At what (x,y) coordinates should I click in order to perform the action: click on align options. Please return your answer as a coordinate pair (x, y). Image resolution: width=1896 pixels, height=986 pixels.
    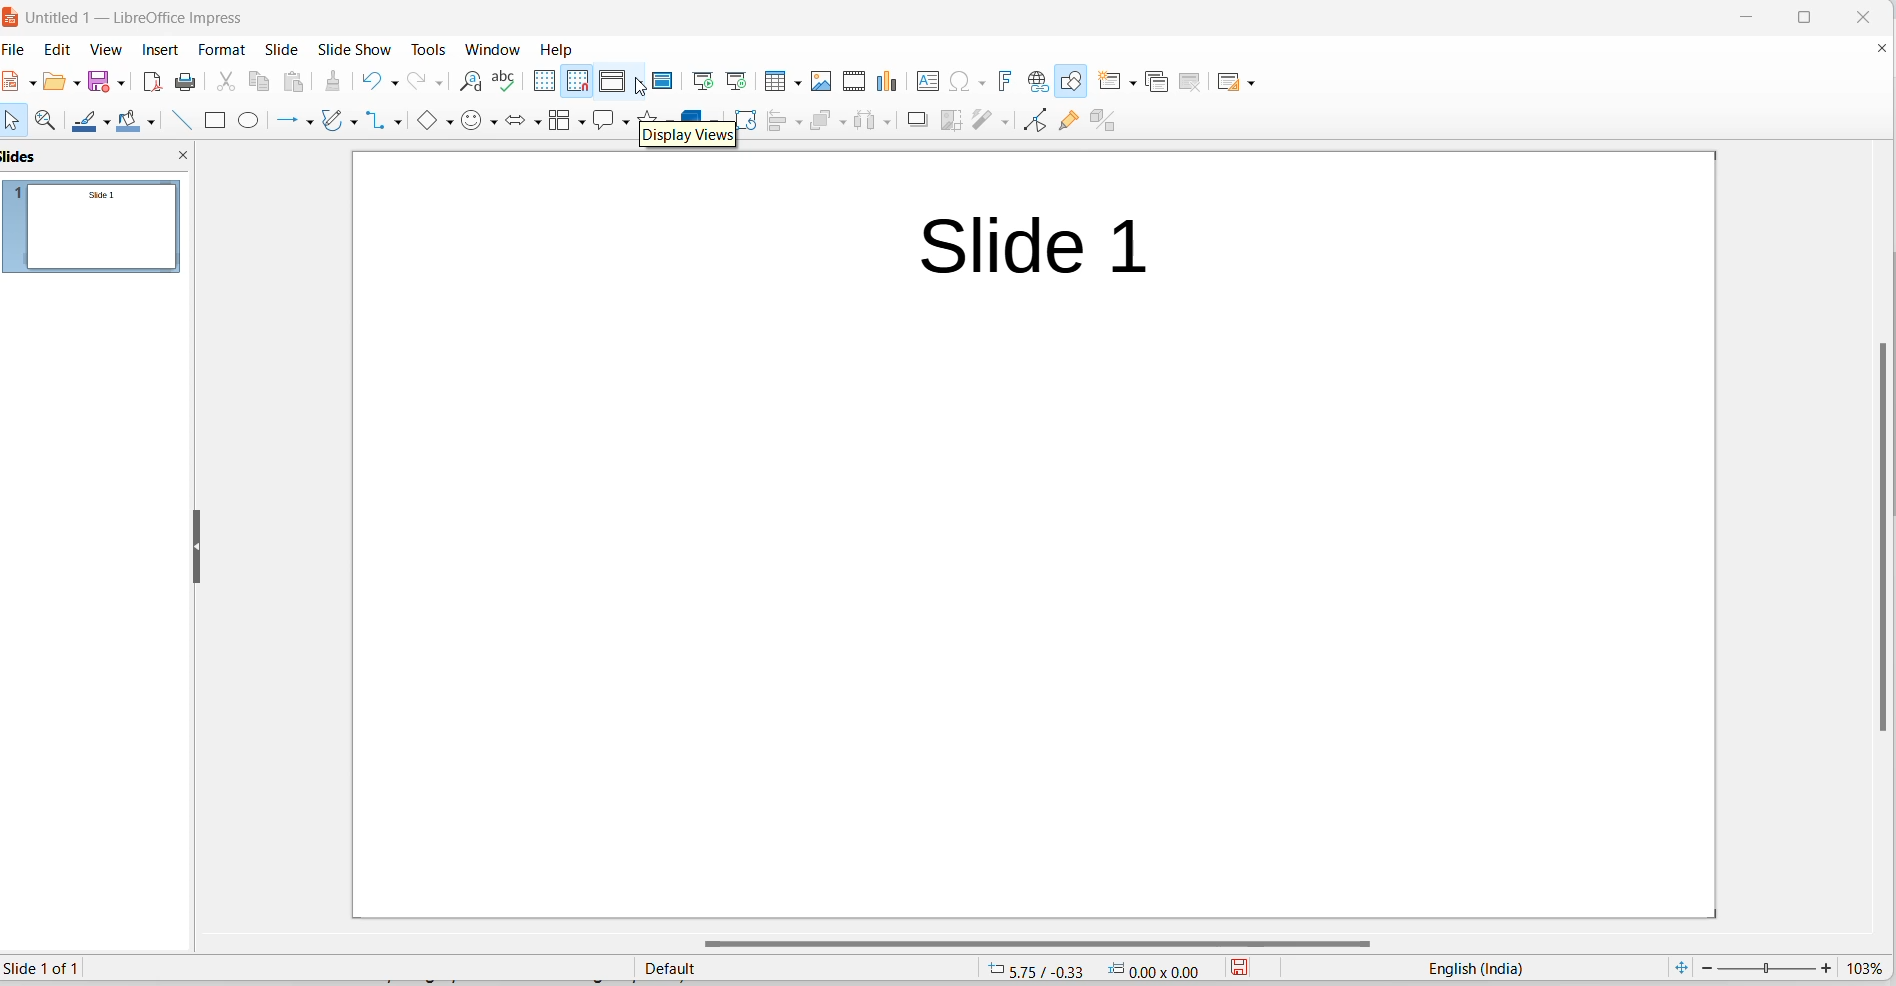
    Looking at the image, I should click on (797, 124).